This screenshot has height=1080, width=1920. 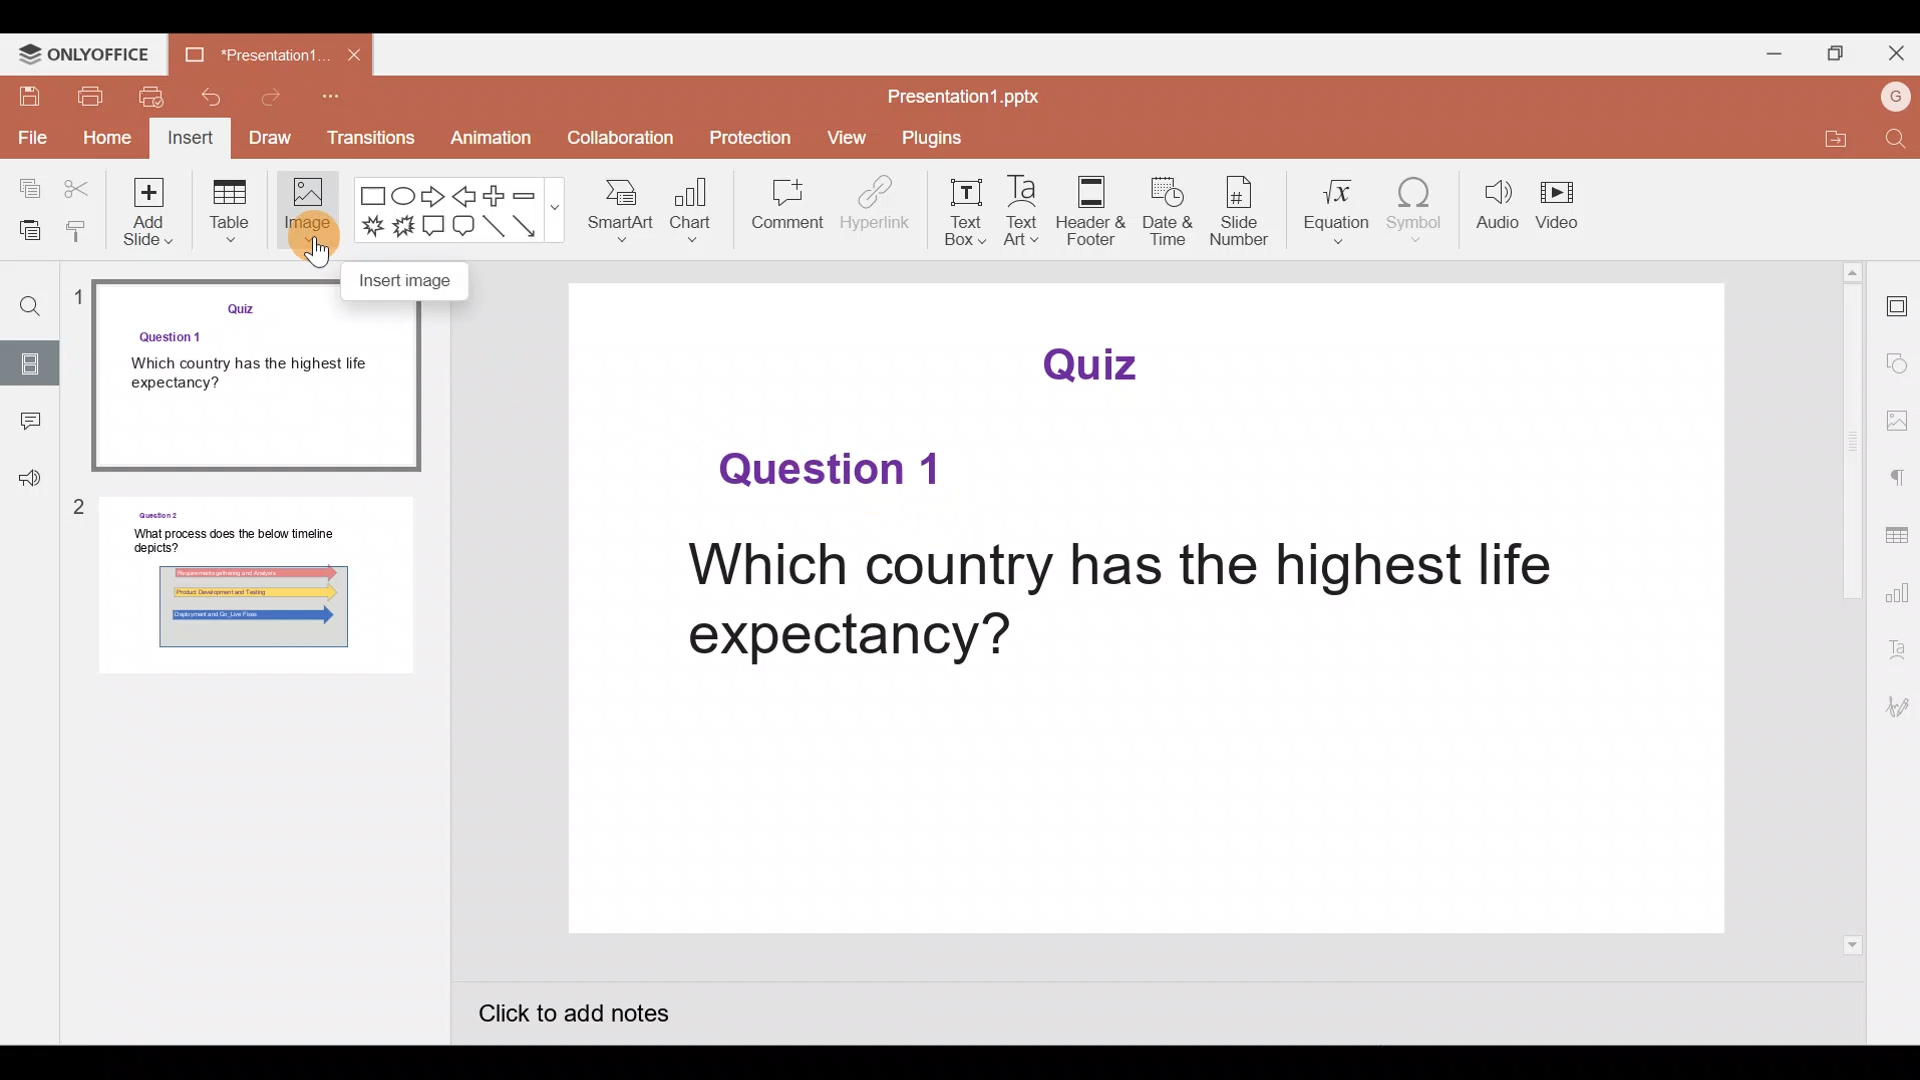 What do you see at coordinates (869, 209) in the screenshot?
I see `Hyperlink` at bounding box center [869, 209].